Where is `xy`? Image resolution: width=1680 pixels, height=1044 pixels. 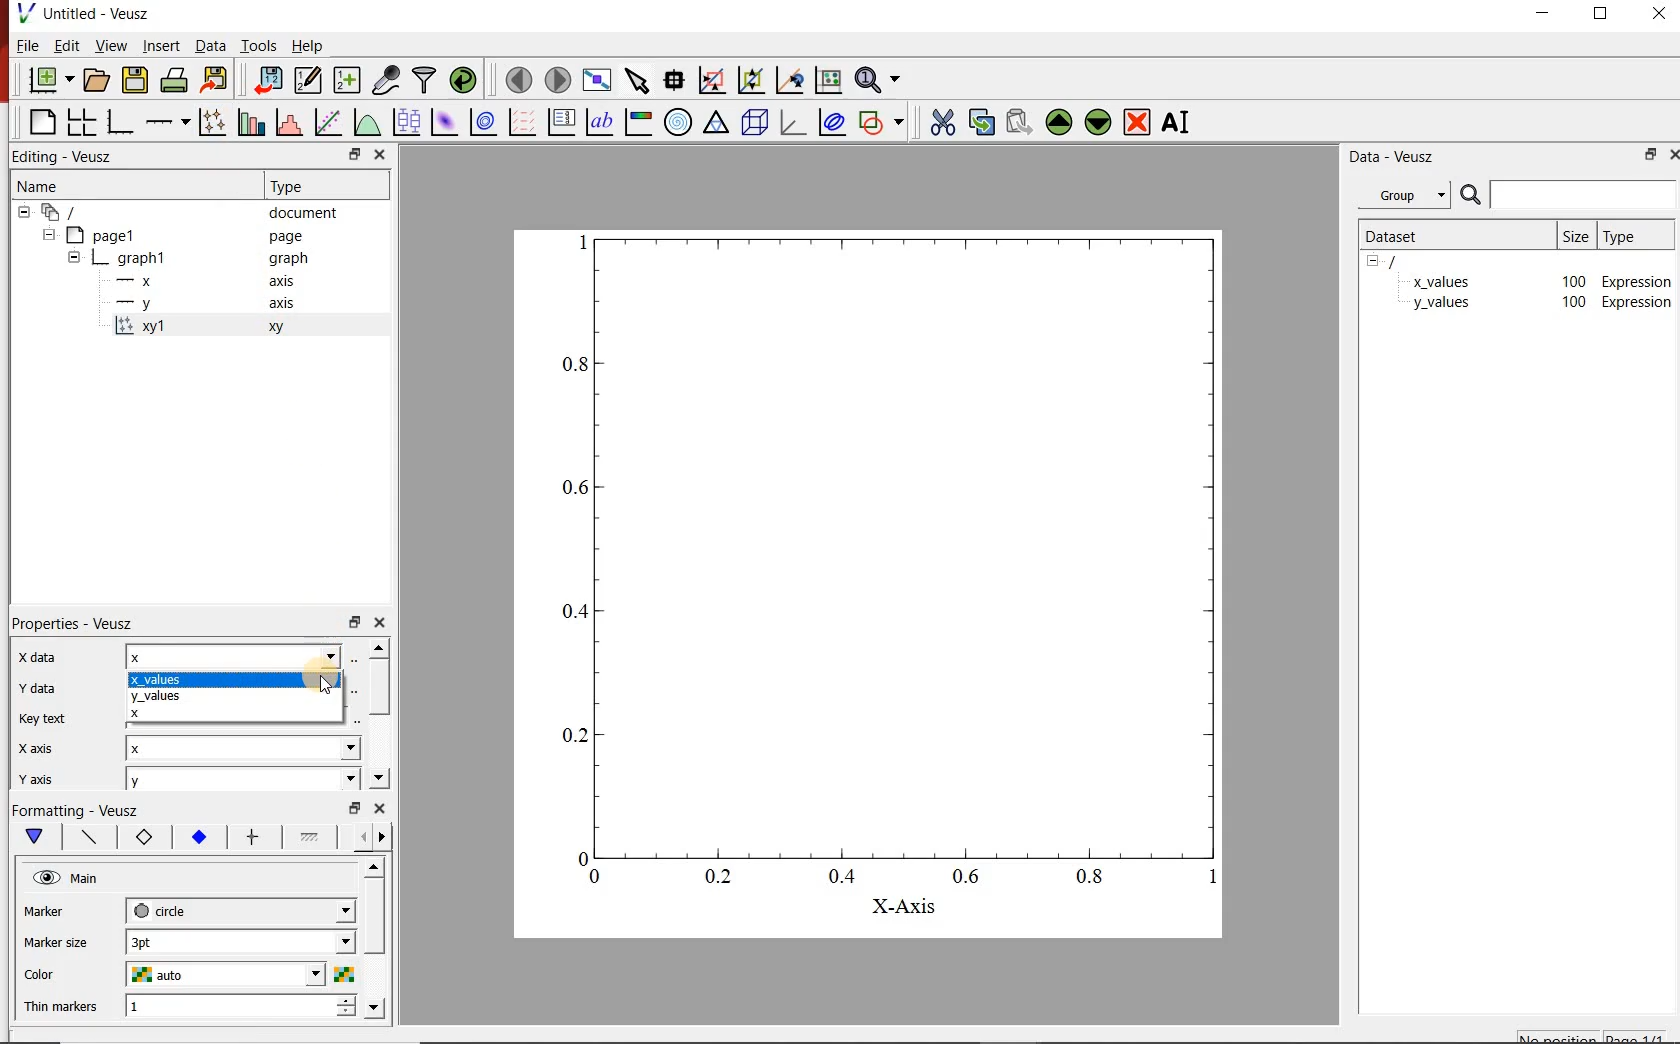
xy is located at coordinates (281, 327).